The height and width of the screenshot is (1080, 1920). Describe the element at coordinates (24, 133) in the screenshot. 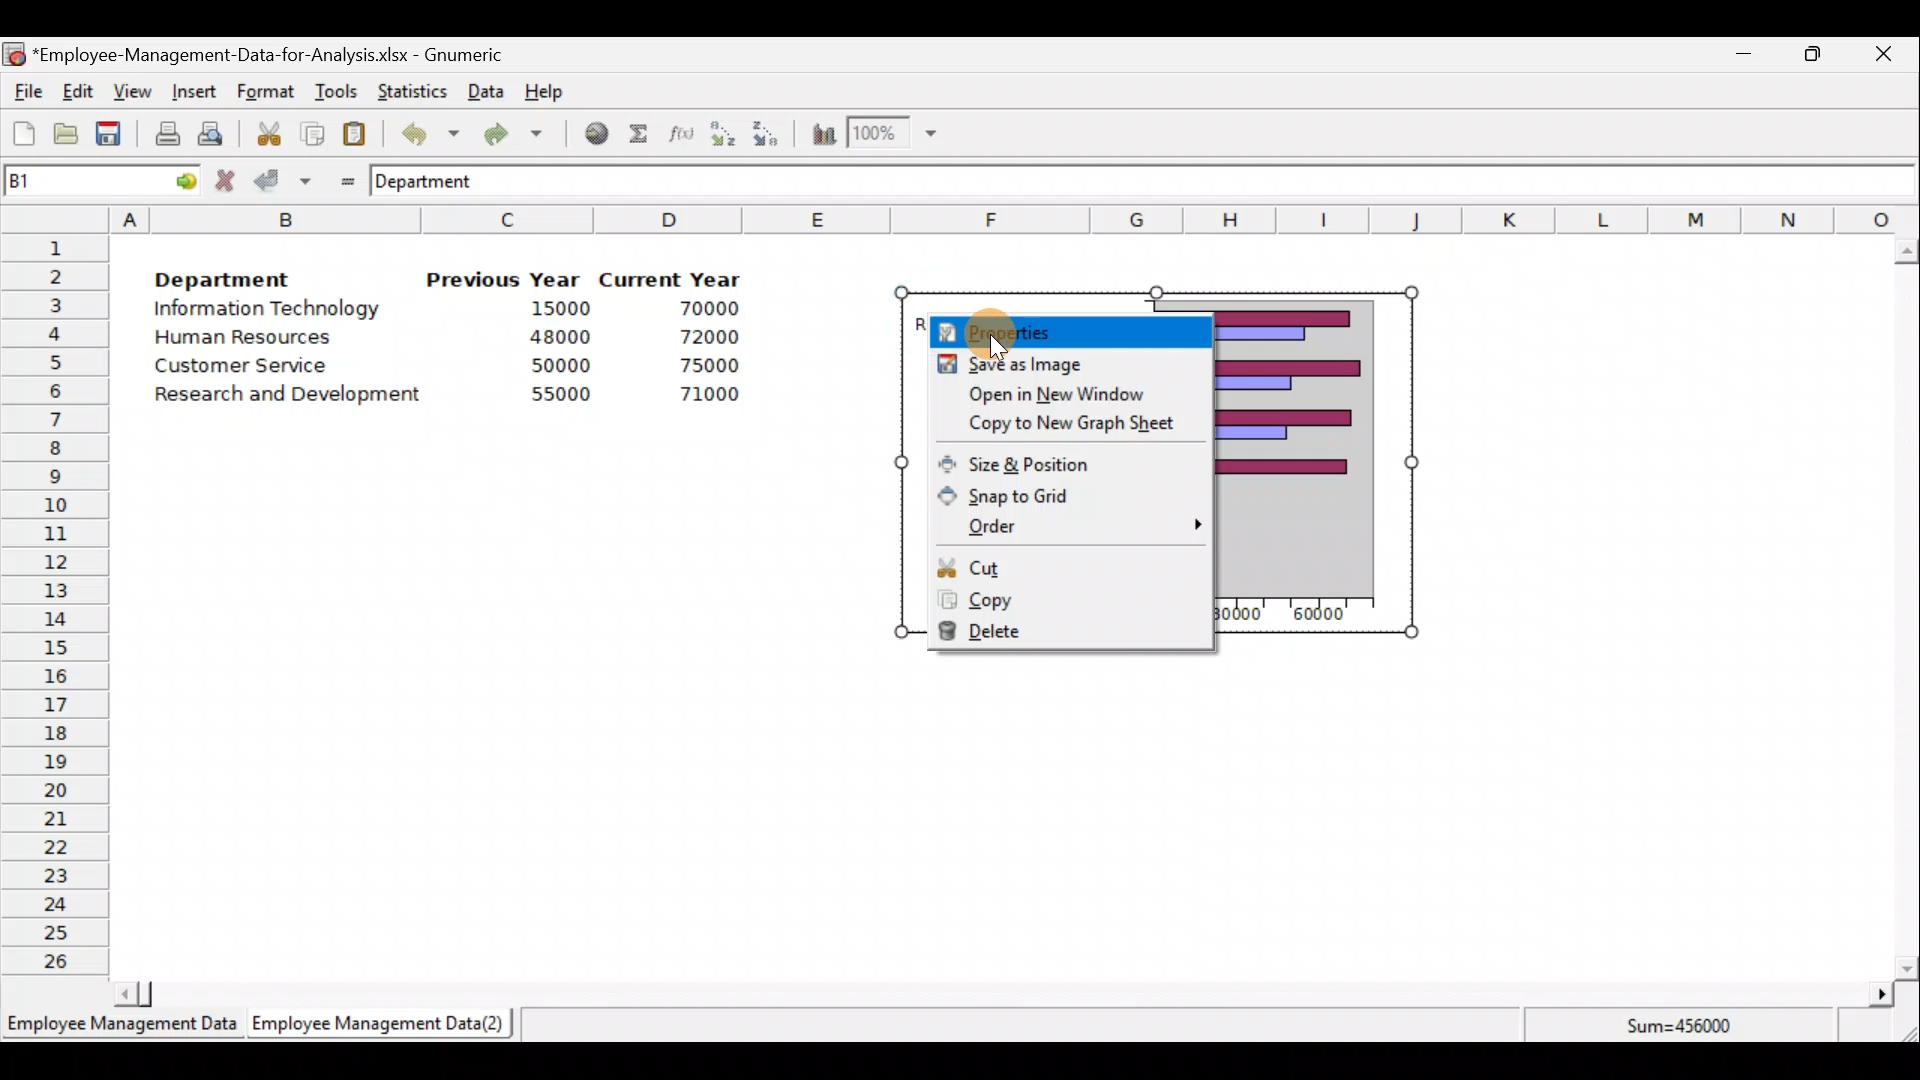

I see `Create a new workbook` at that location.